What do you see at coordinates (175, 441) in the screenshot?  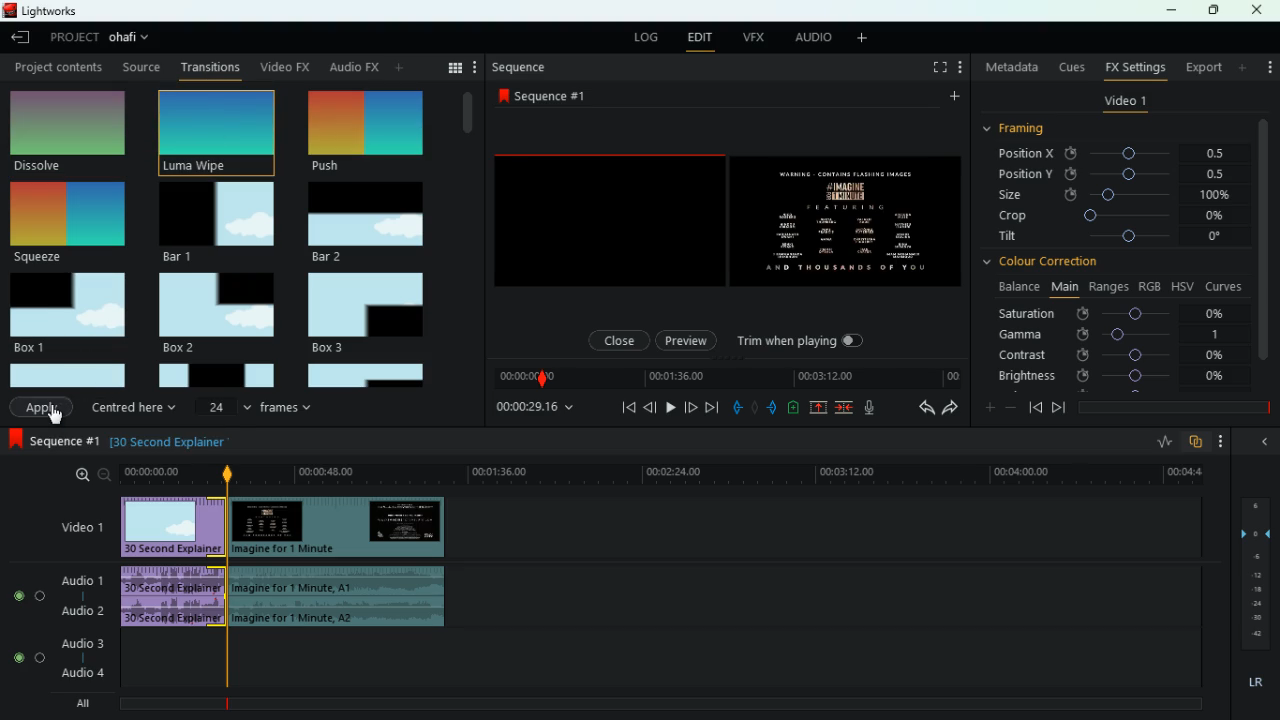 I see `explanation` at bounding box center [175, 441].